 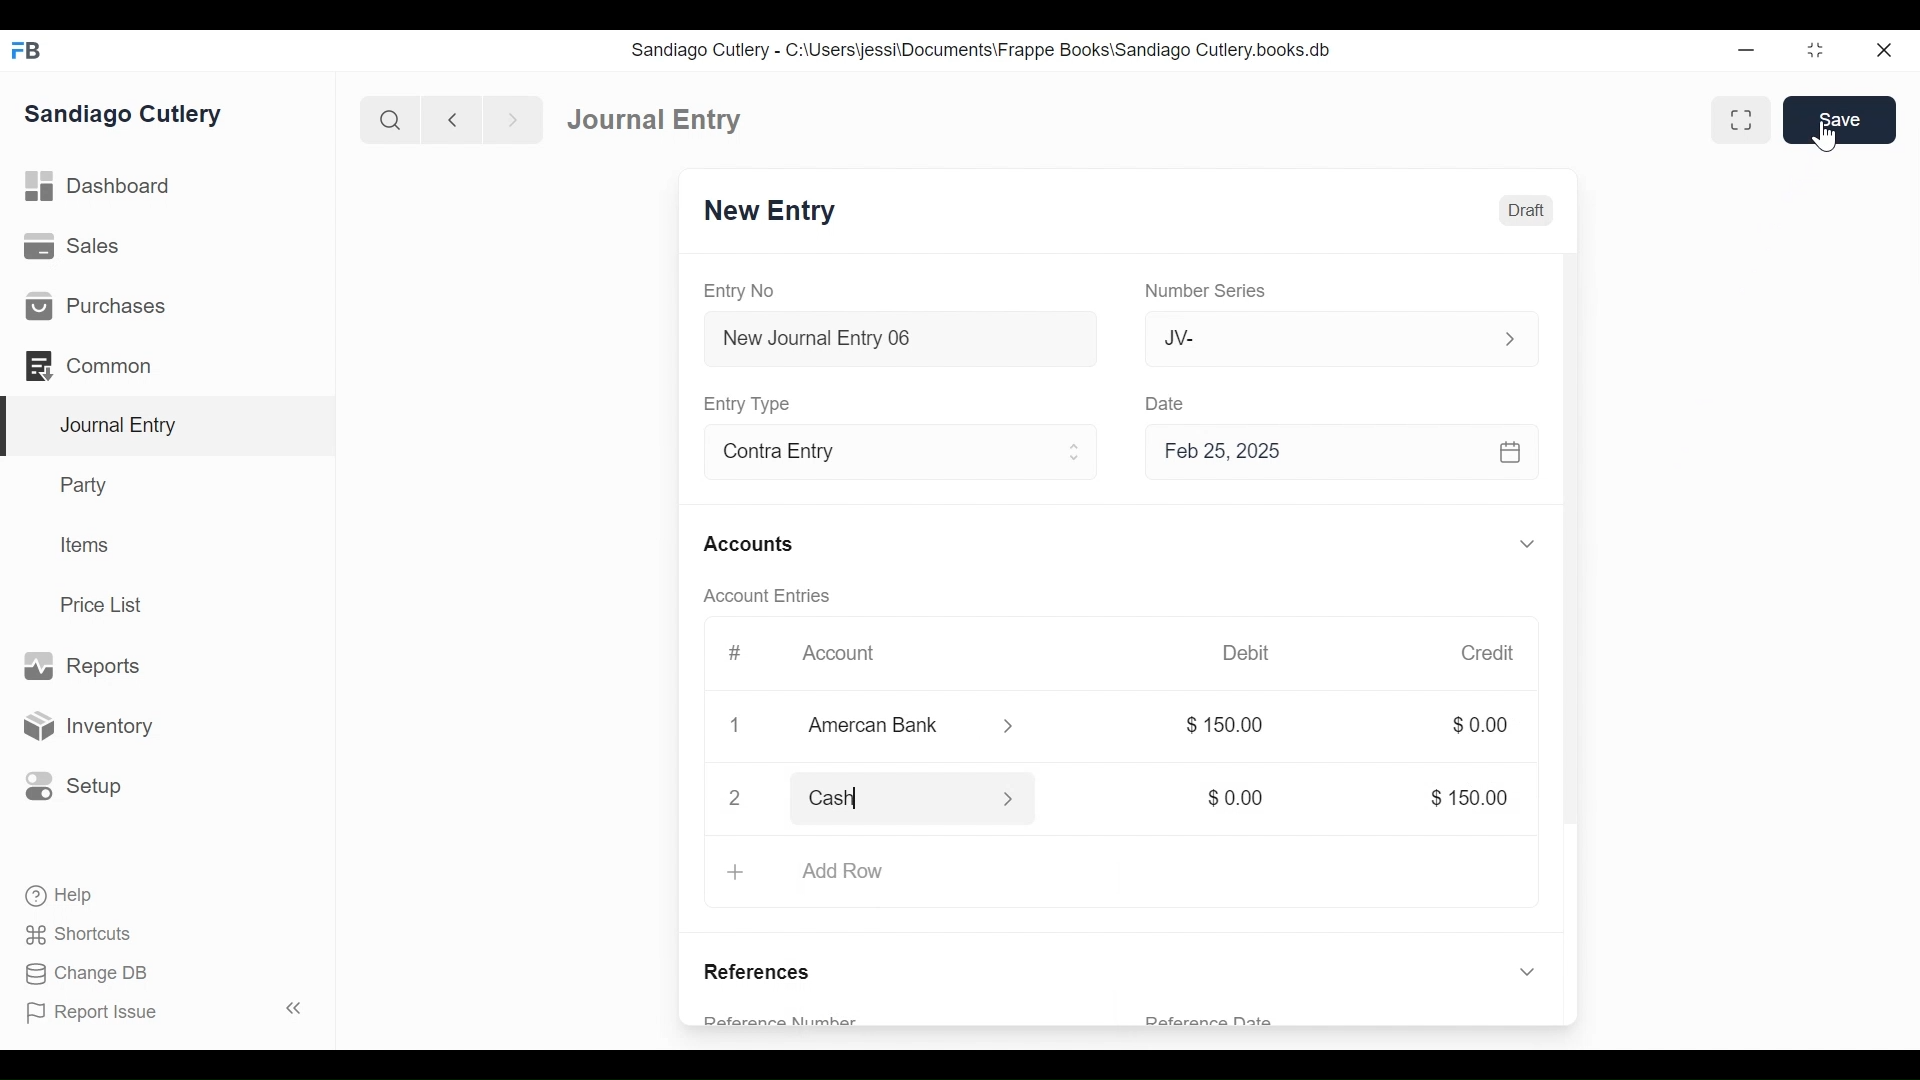 I want to click on Sandiago Cutlery - C:\Users\jessi\Documents\Frappe Books\Sandiago Cutlery.books.db, so click(x=982, y=50).